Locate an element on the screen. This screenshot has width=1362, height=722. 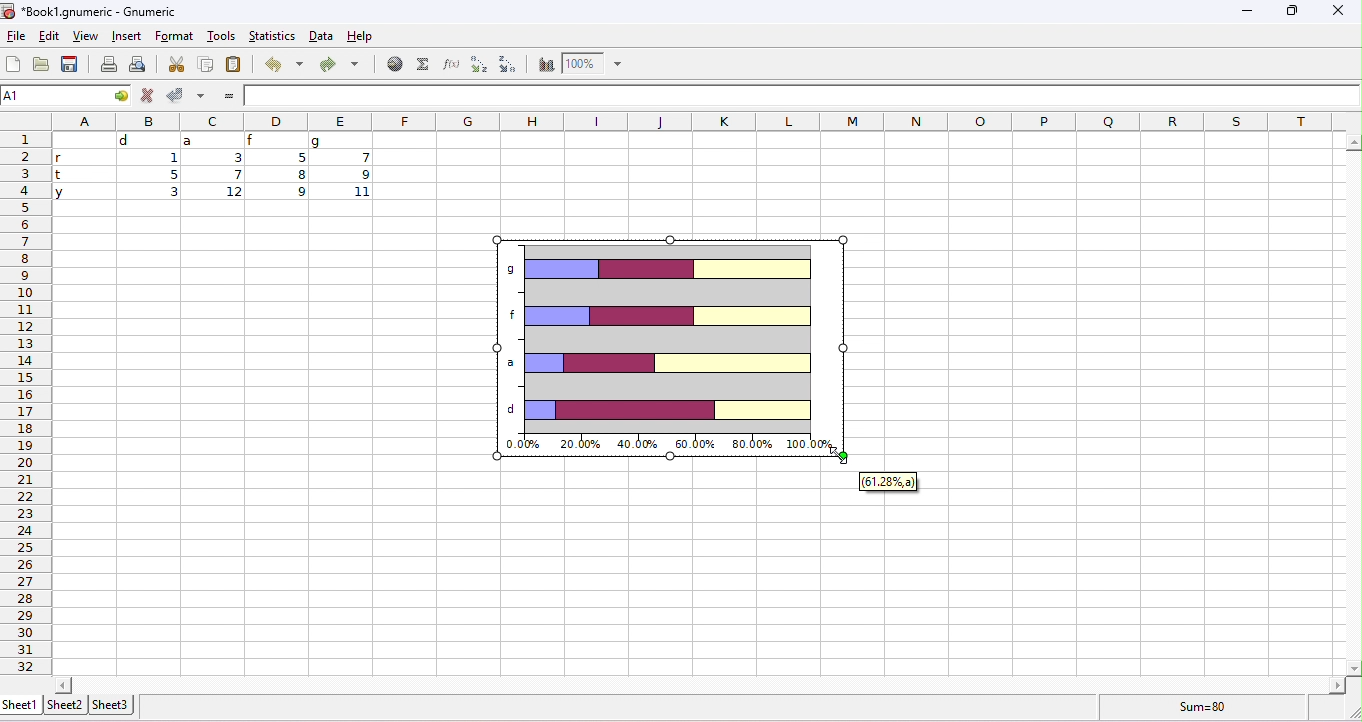
sort ascending is located at coordinates (477, 64).